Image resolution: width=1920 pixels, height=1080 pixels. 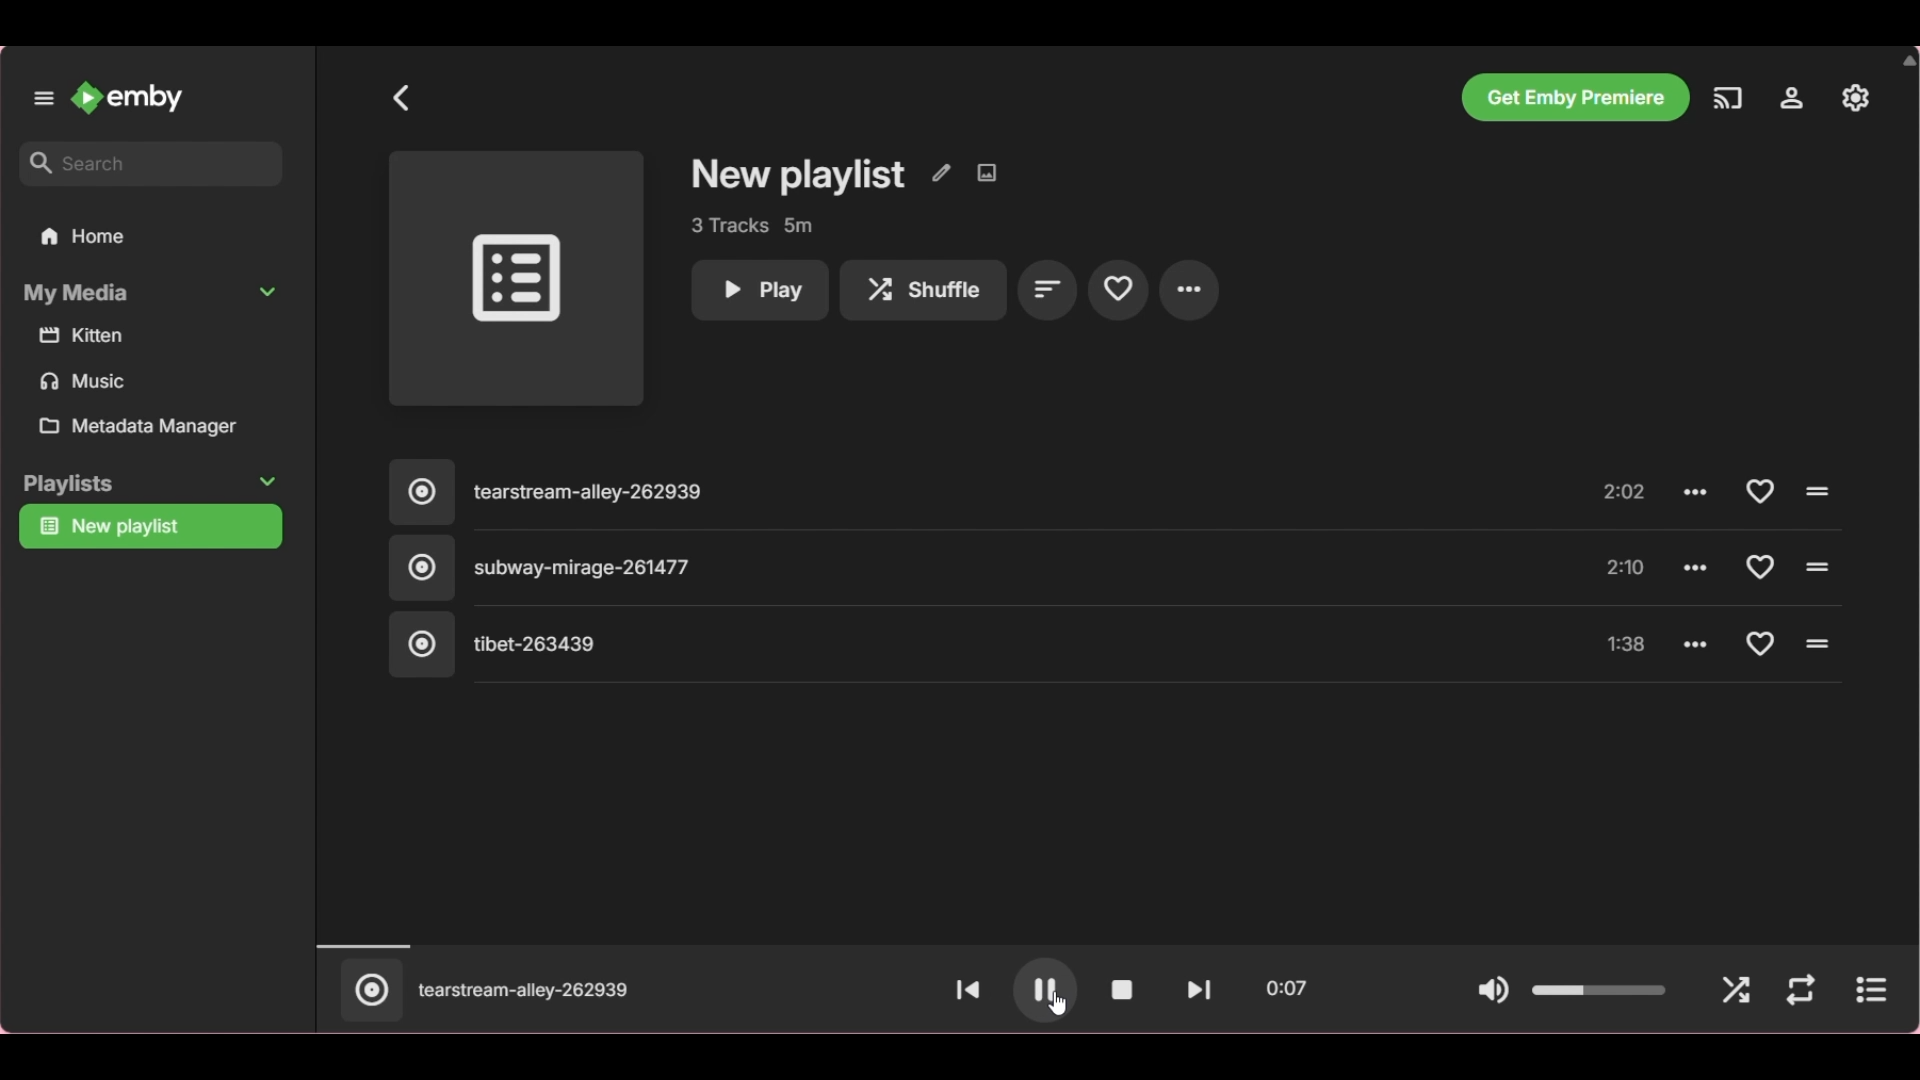 I want to click on Get Emby premiere, so click(x=1574, y=97).